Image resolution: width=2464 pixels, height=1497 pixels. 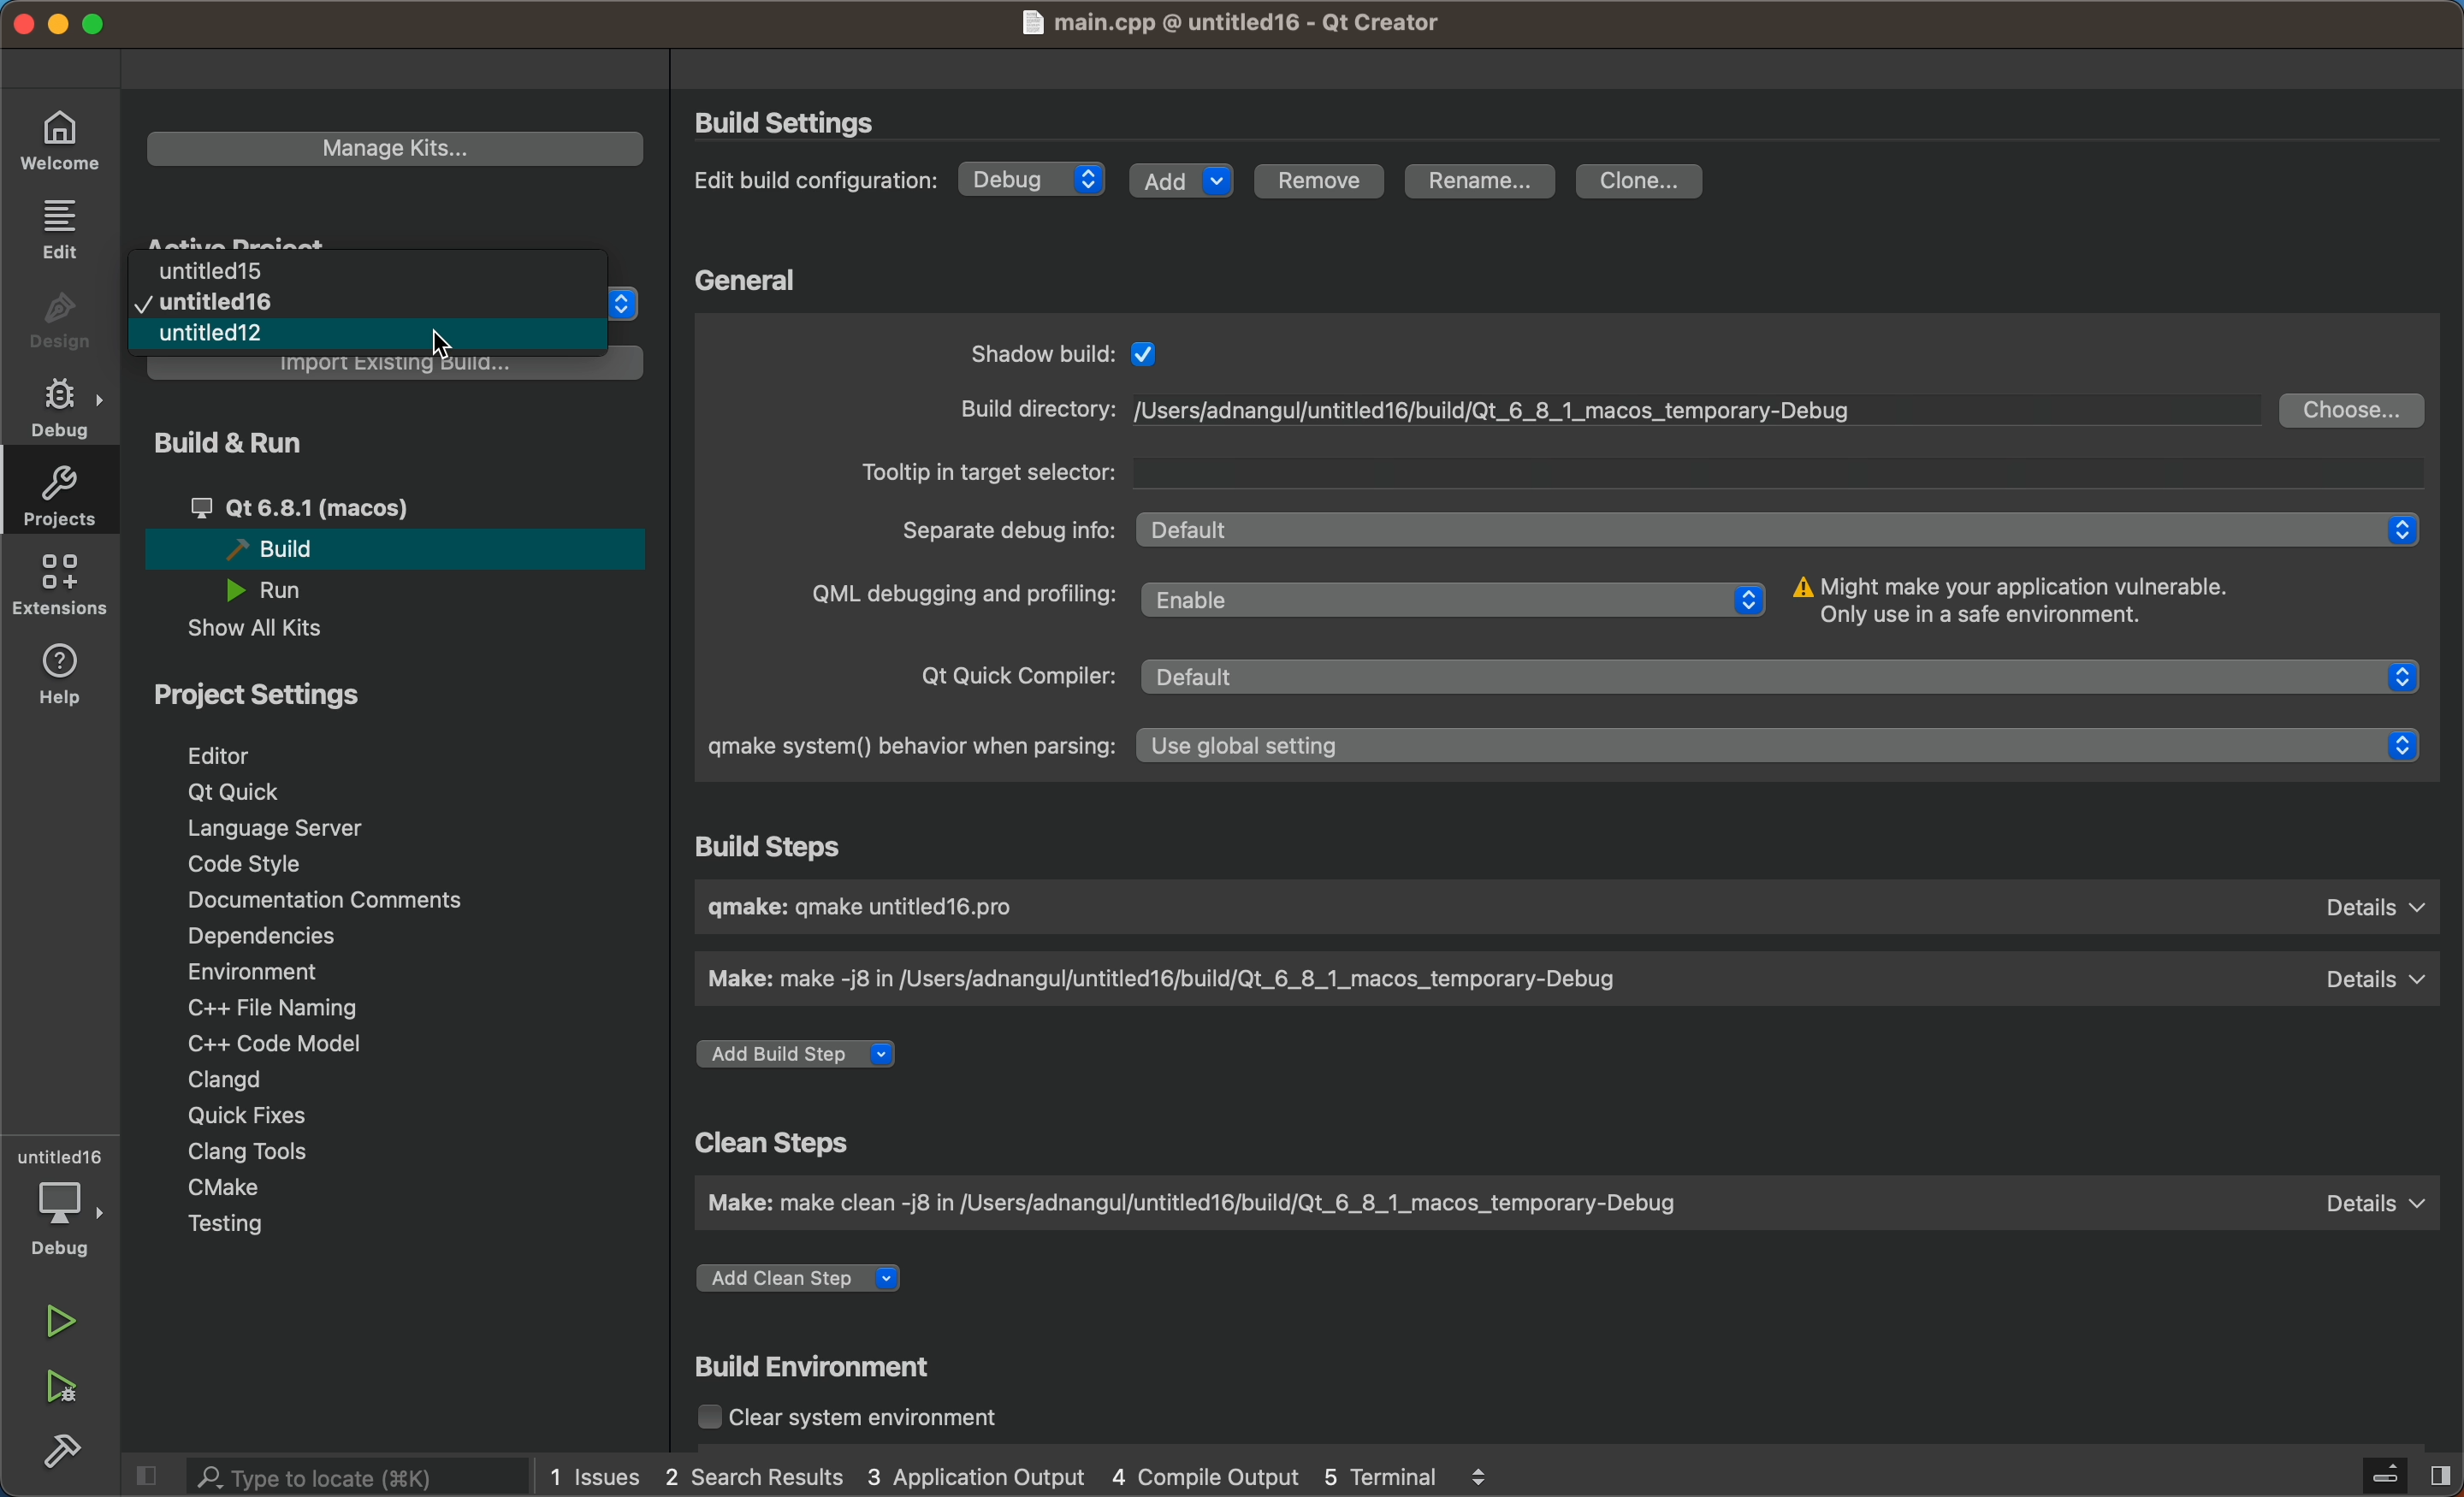 I want to click on general, so click(x=773, y=275).